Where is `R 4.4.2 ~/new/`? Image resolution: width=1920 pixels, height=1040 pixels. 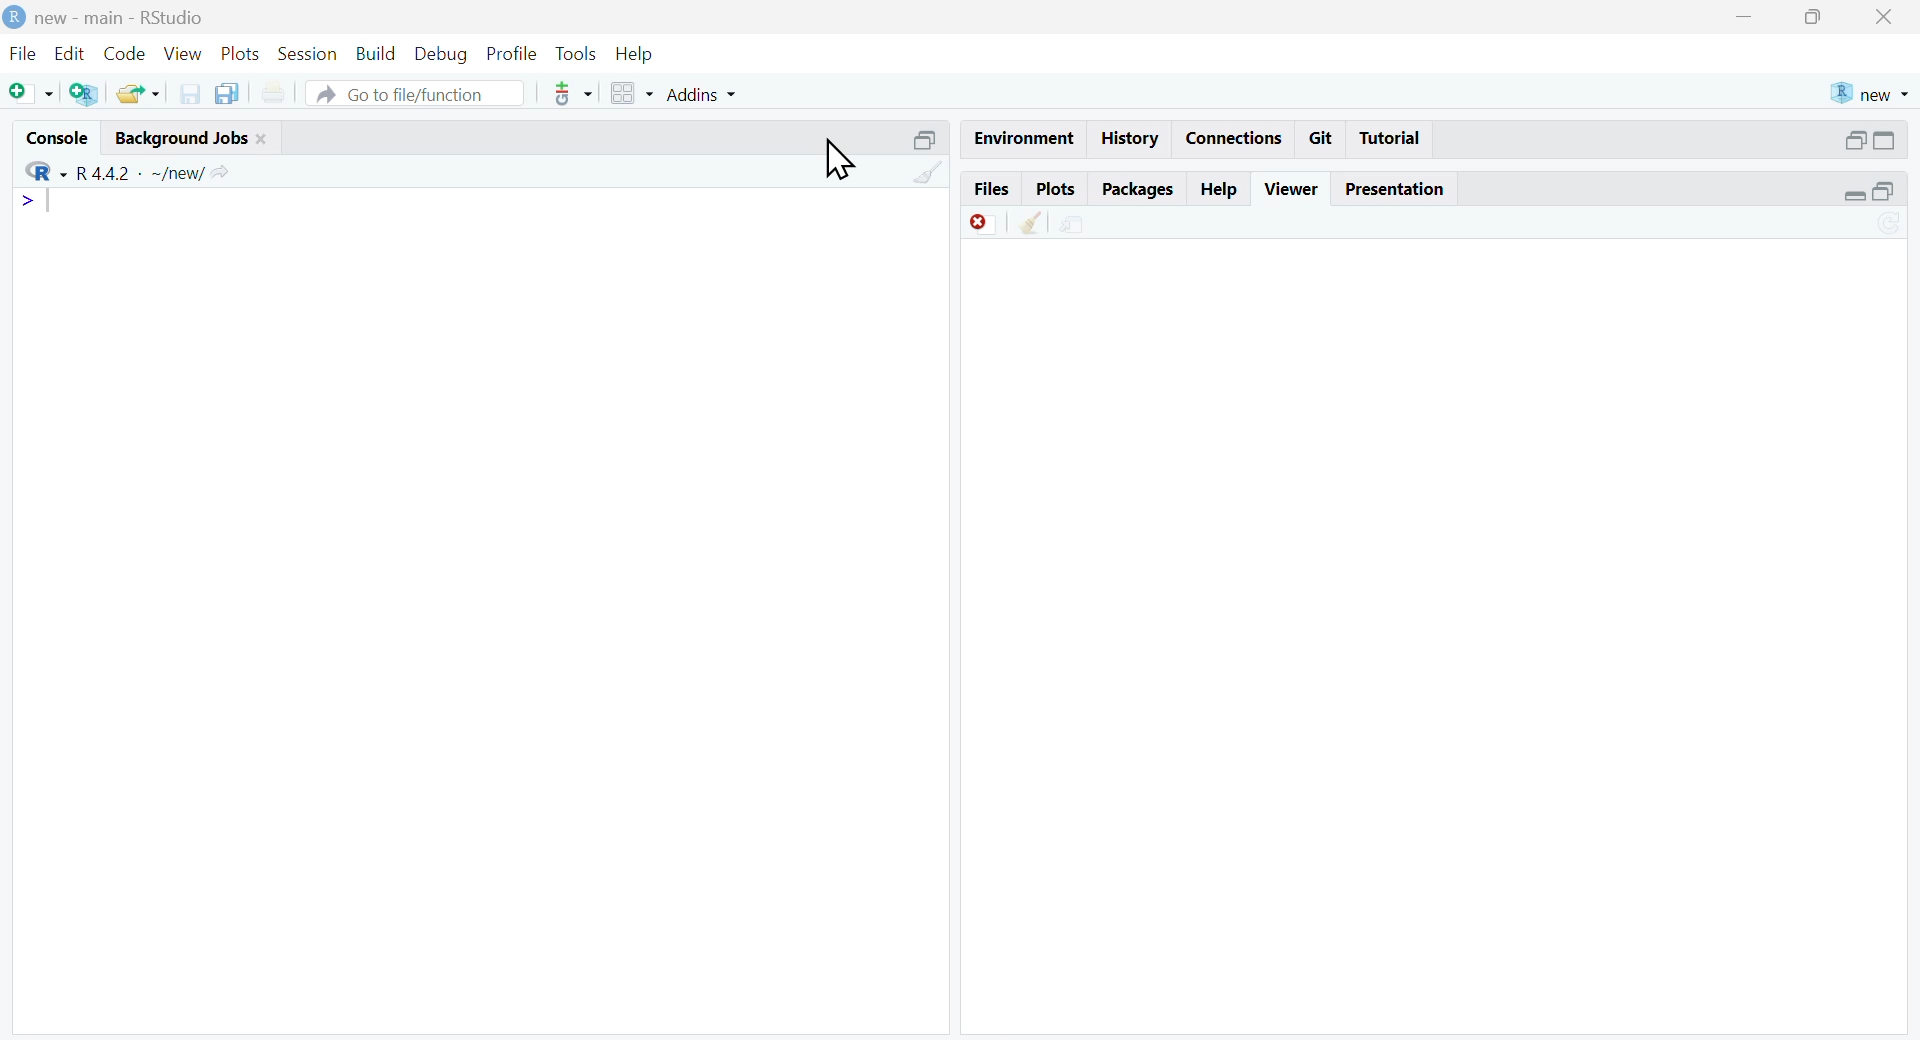 R 4.4.2 ~/new/ is located at coordinates (142, 172).